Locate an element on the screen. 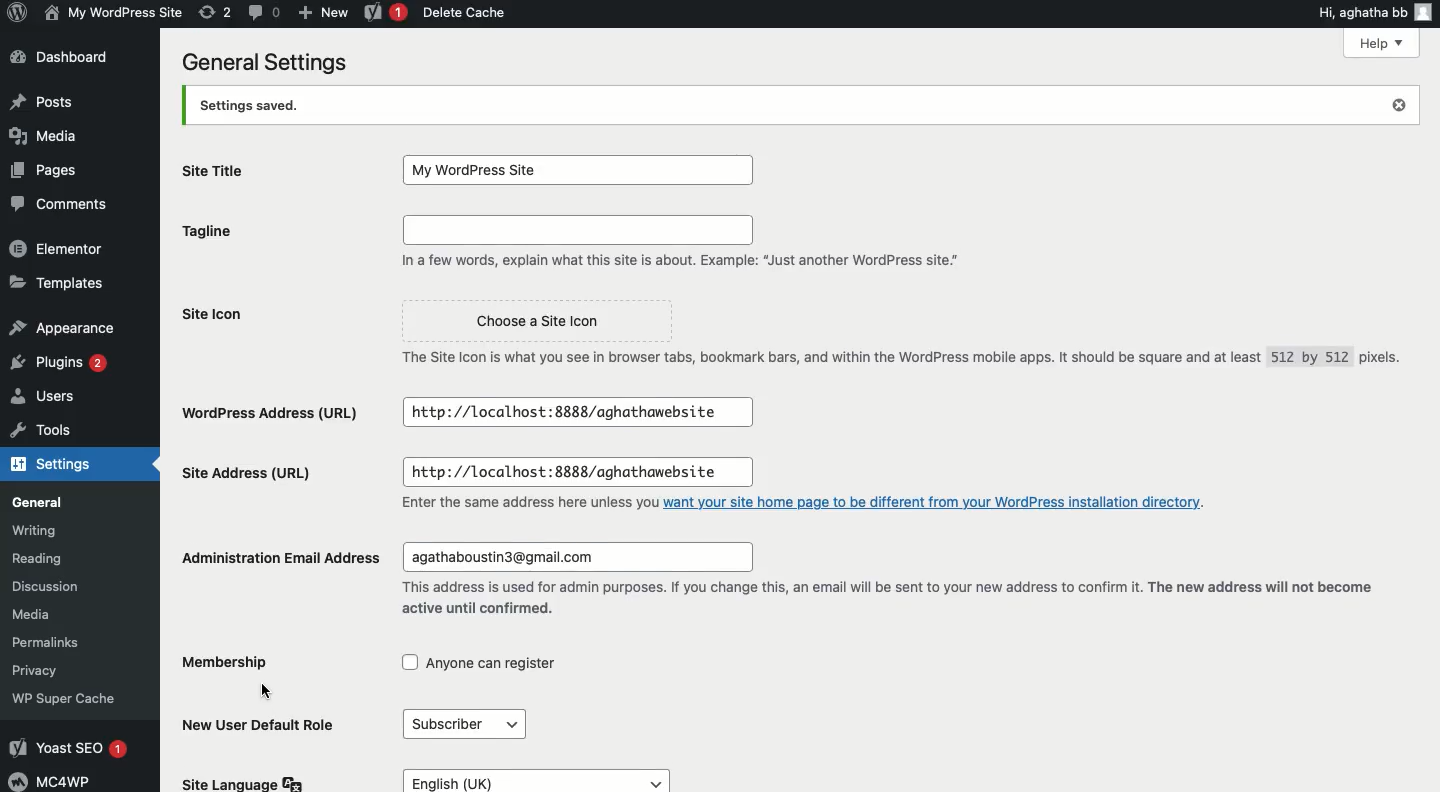 This screenshot has height=792, width=1440. Pages is located at coordinates (48, 168).